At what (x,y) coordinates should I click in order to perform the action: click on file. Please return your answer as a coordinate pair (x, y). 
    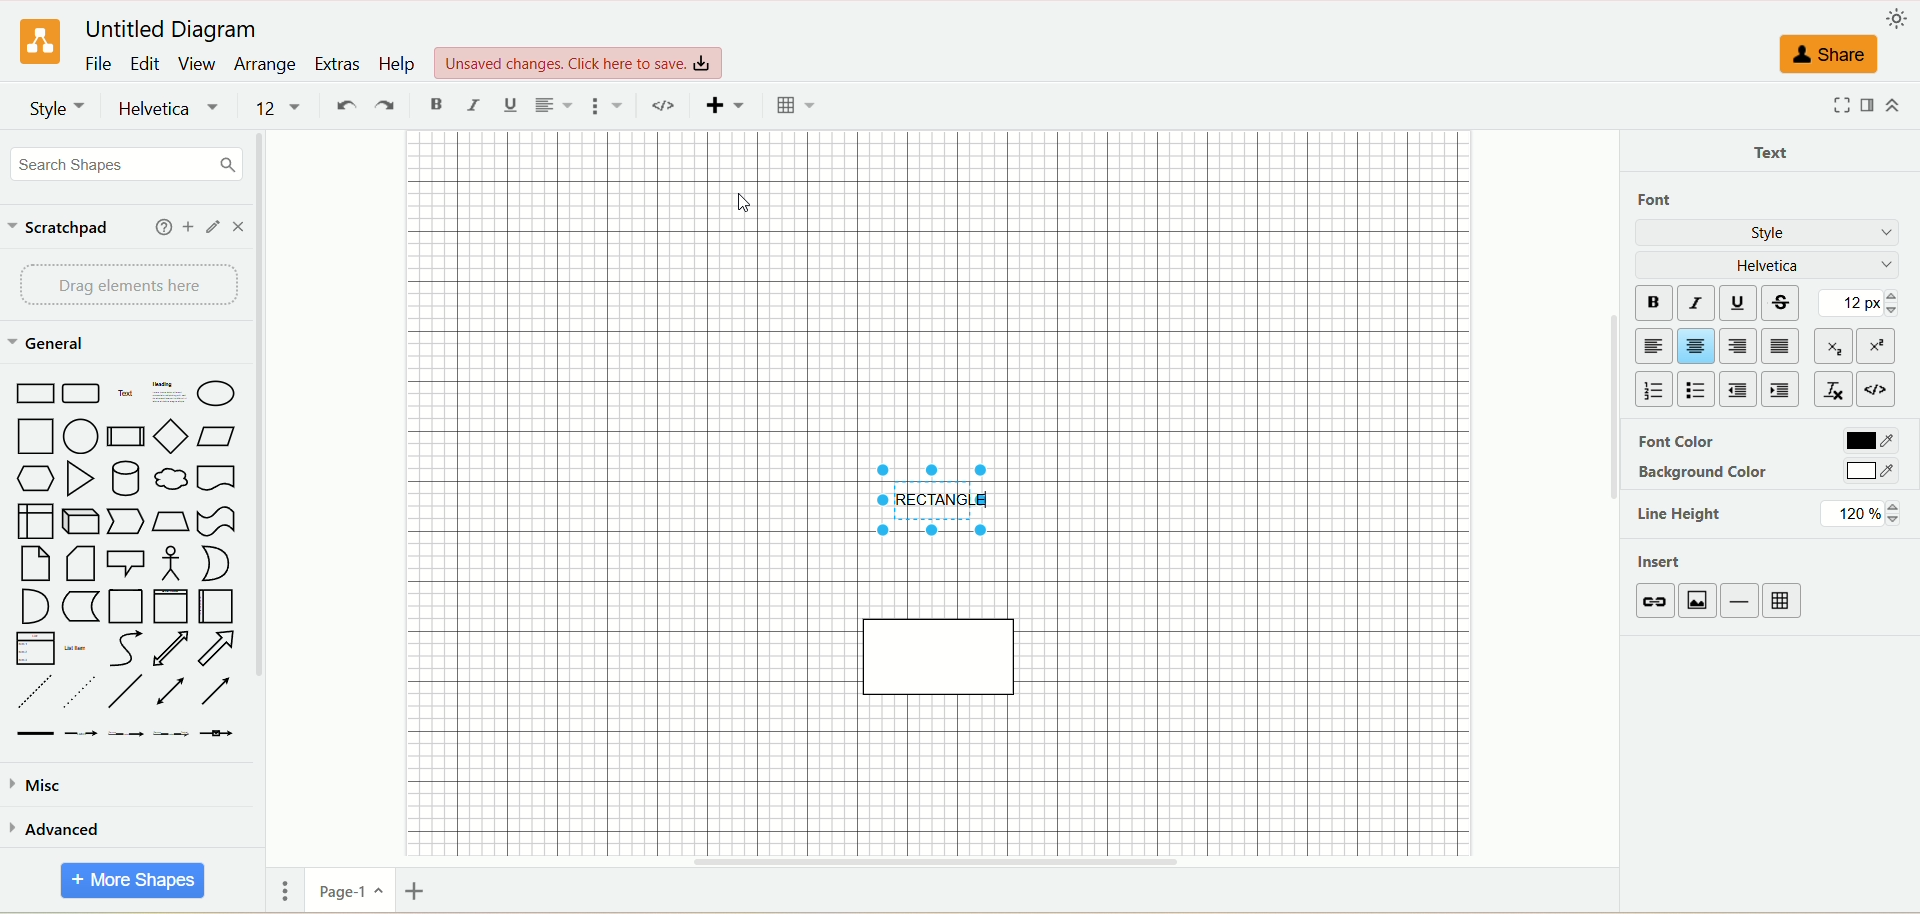
    Looking at the image, I should click on (98, 63).